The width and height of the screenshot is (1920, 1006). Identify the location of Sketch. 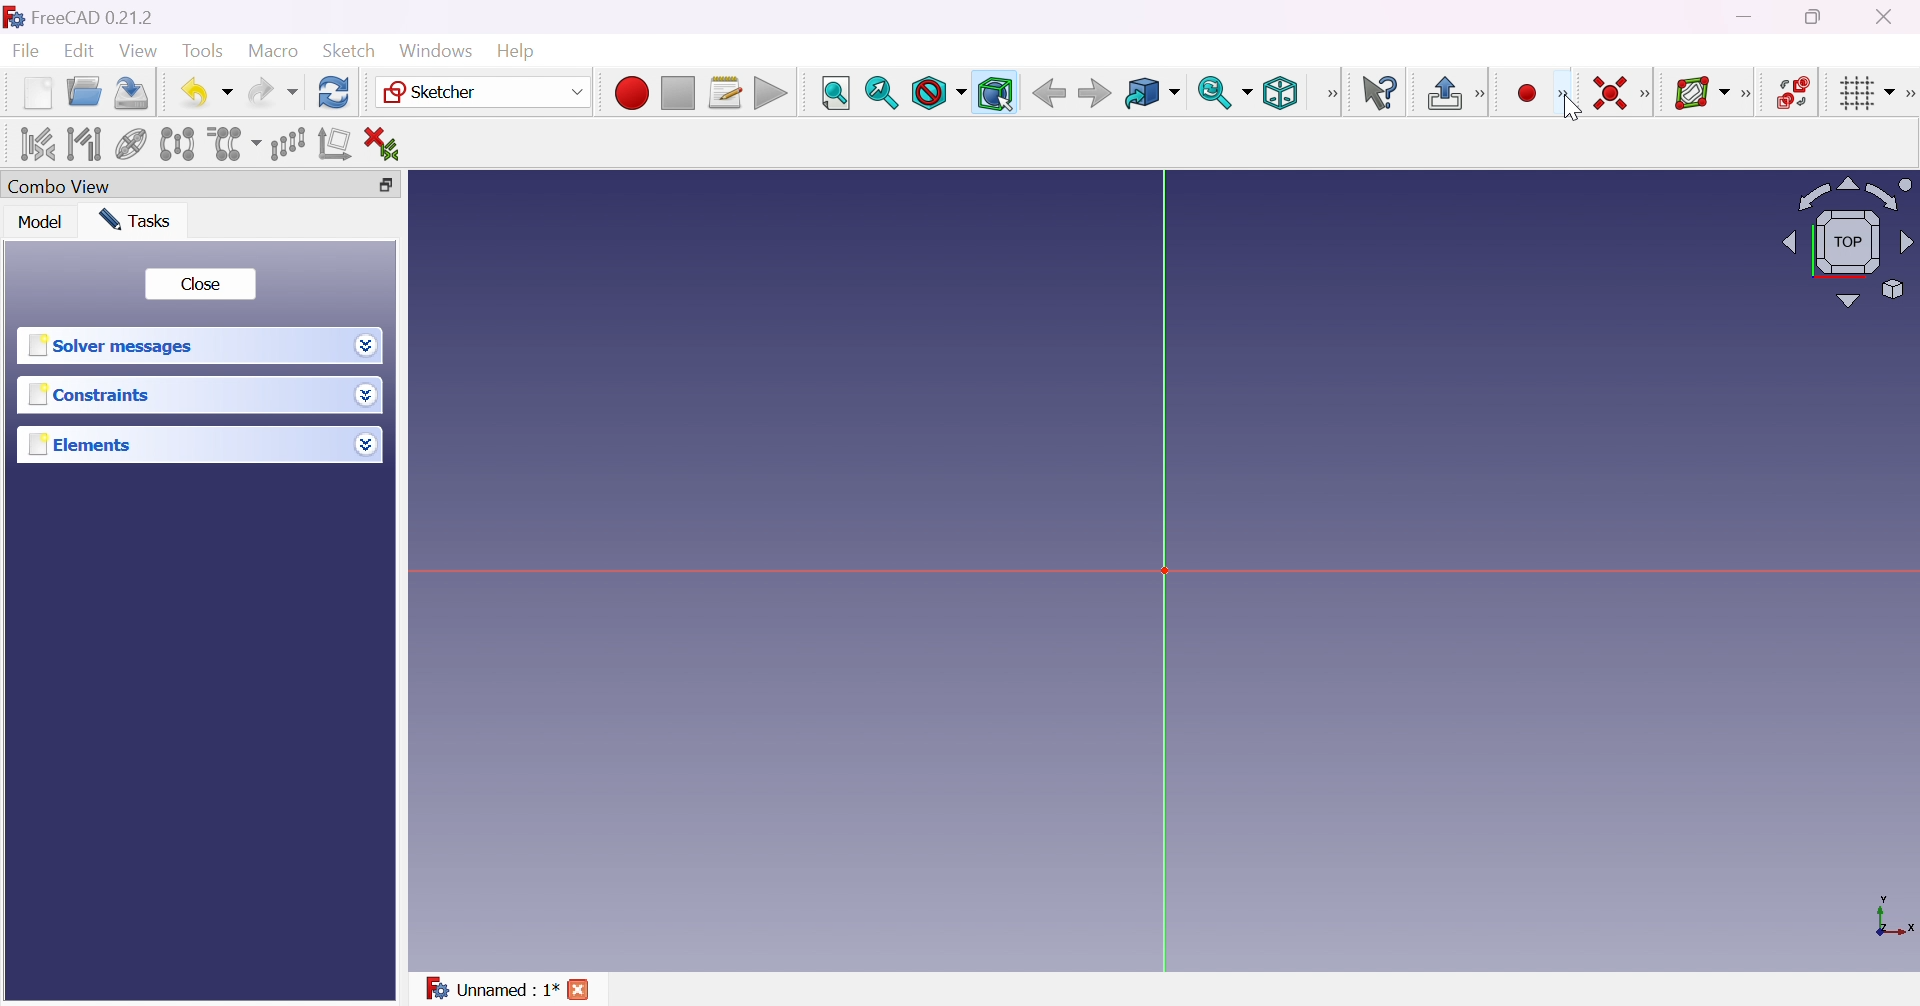
(356, 50).